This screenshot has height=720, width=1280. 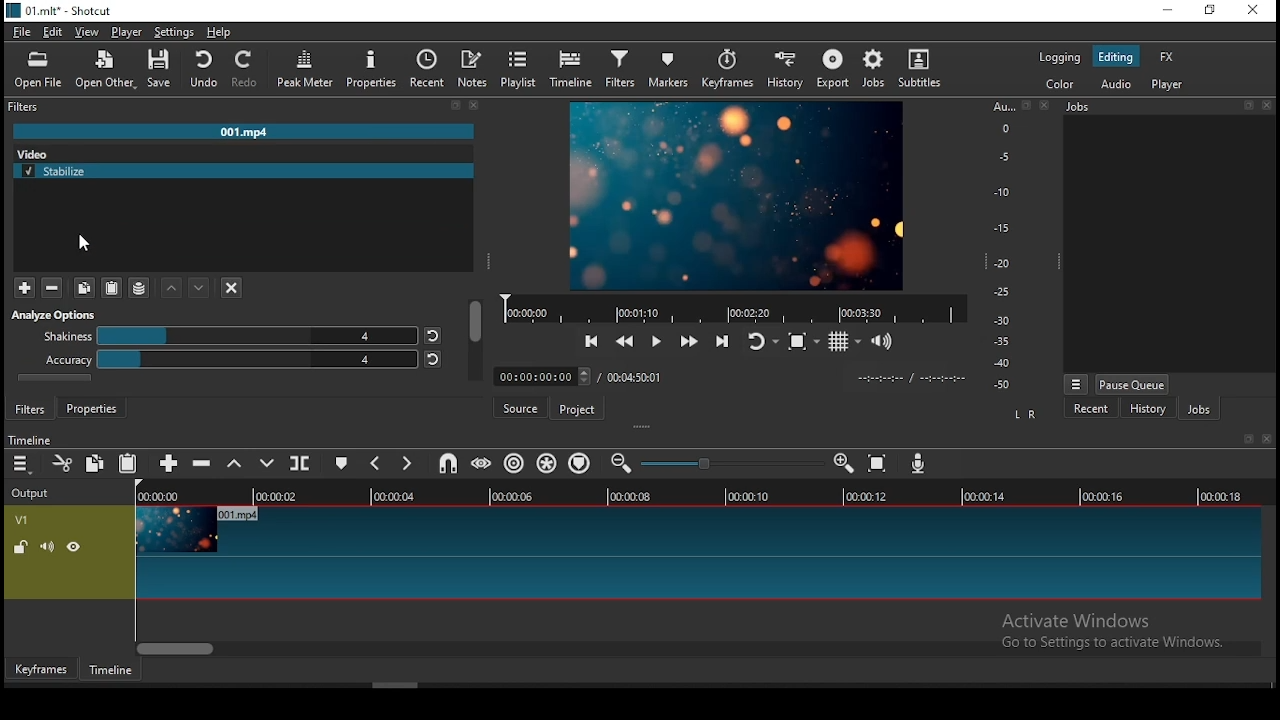 What do you see at coordinates (493, 263) in the screenshot?
I see `drag` at bounding box center [493, 263].